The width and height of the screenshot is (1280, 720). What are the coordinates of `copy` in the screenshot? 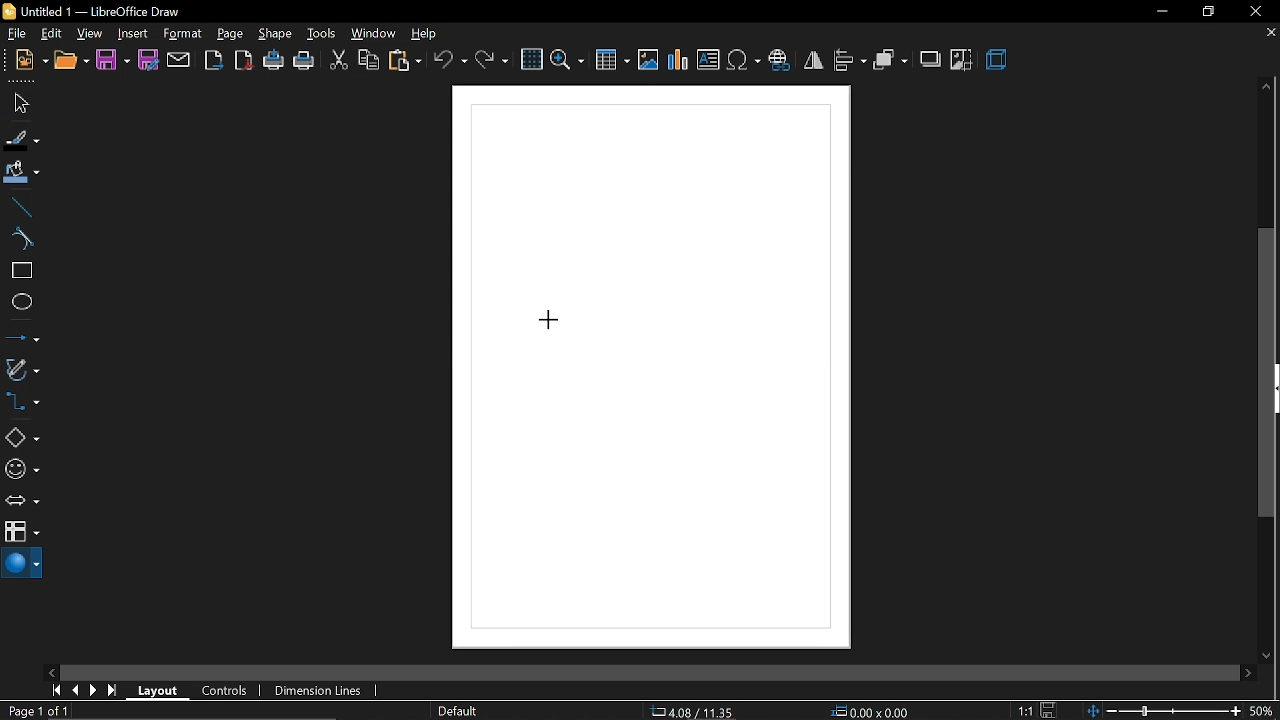 It's located at (370, 61).